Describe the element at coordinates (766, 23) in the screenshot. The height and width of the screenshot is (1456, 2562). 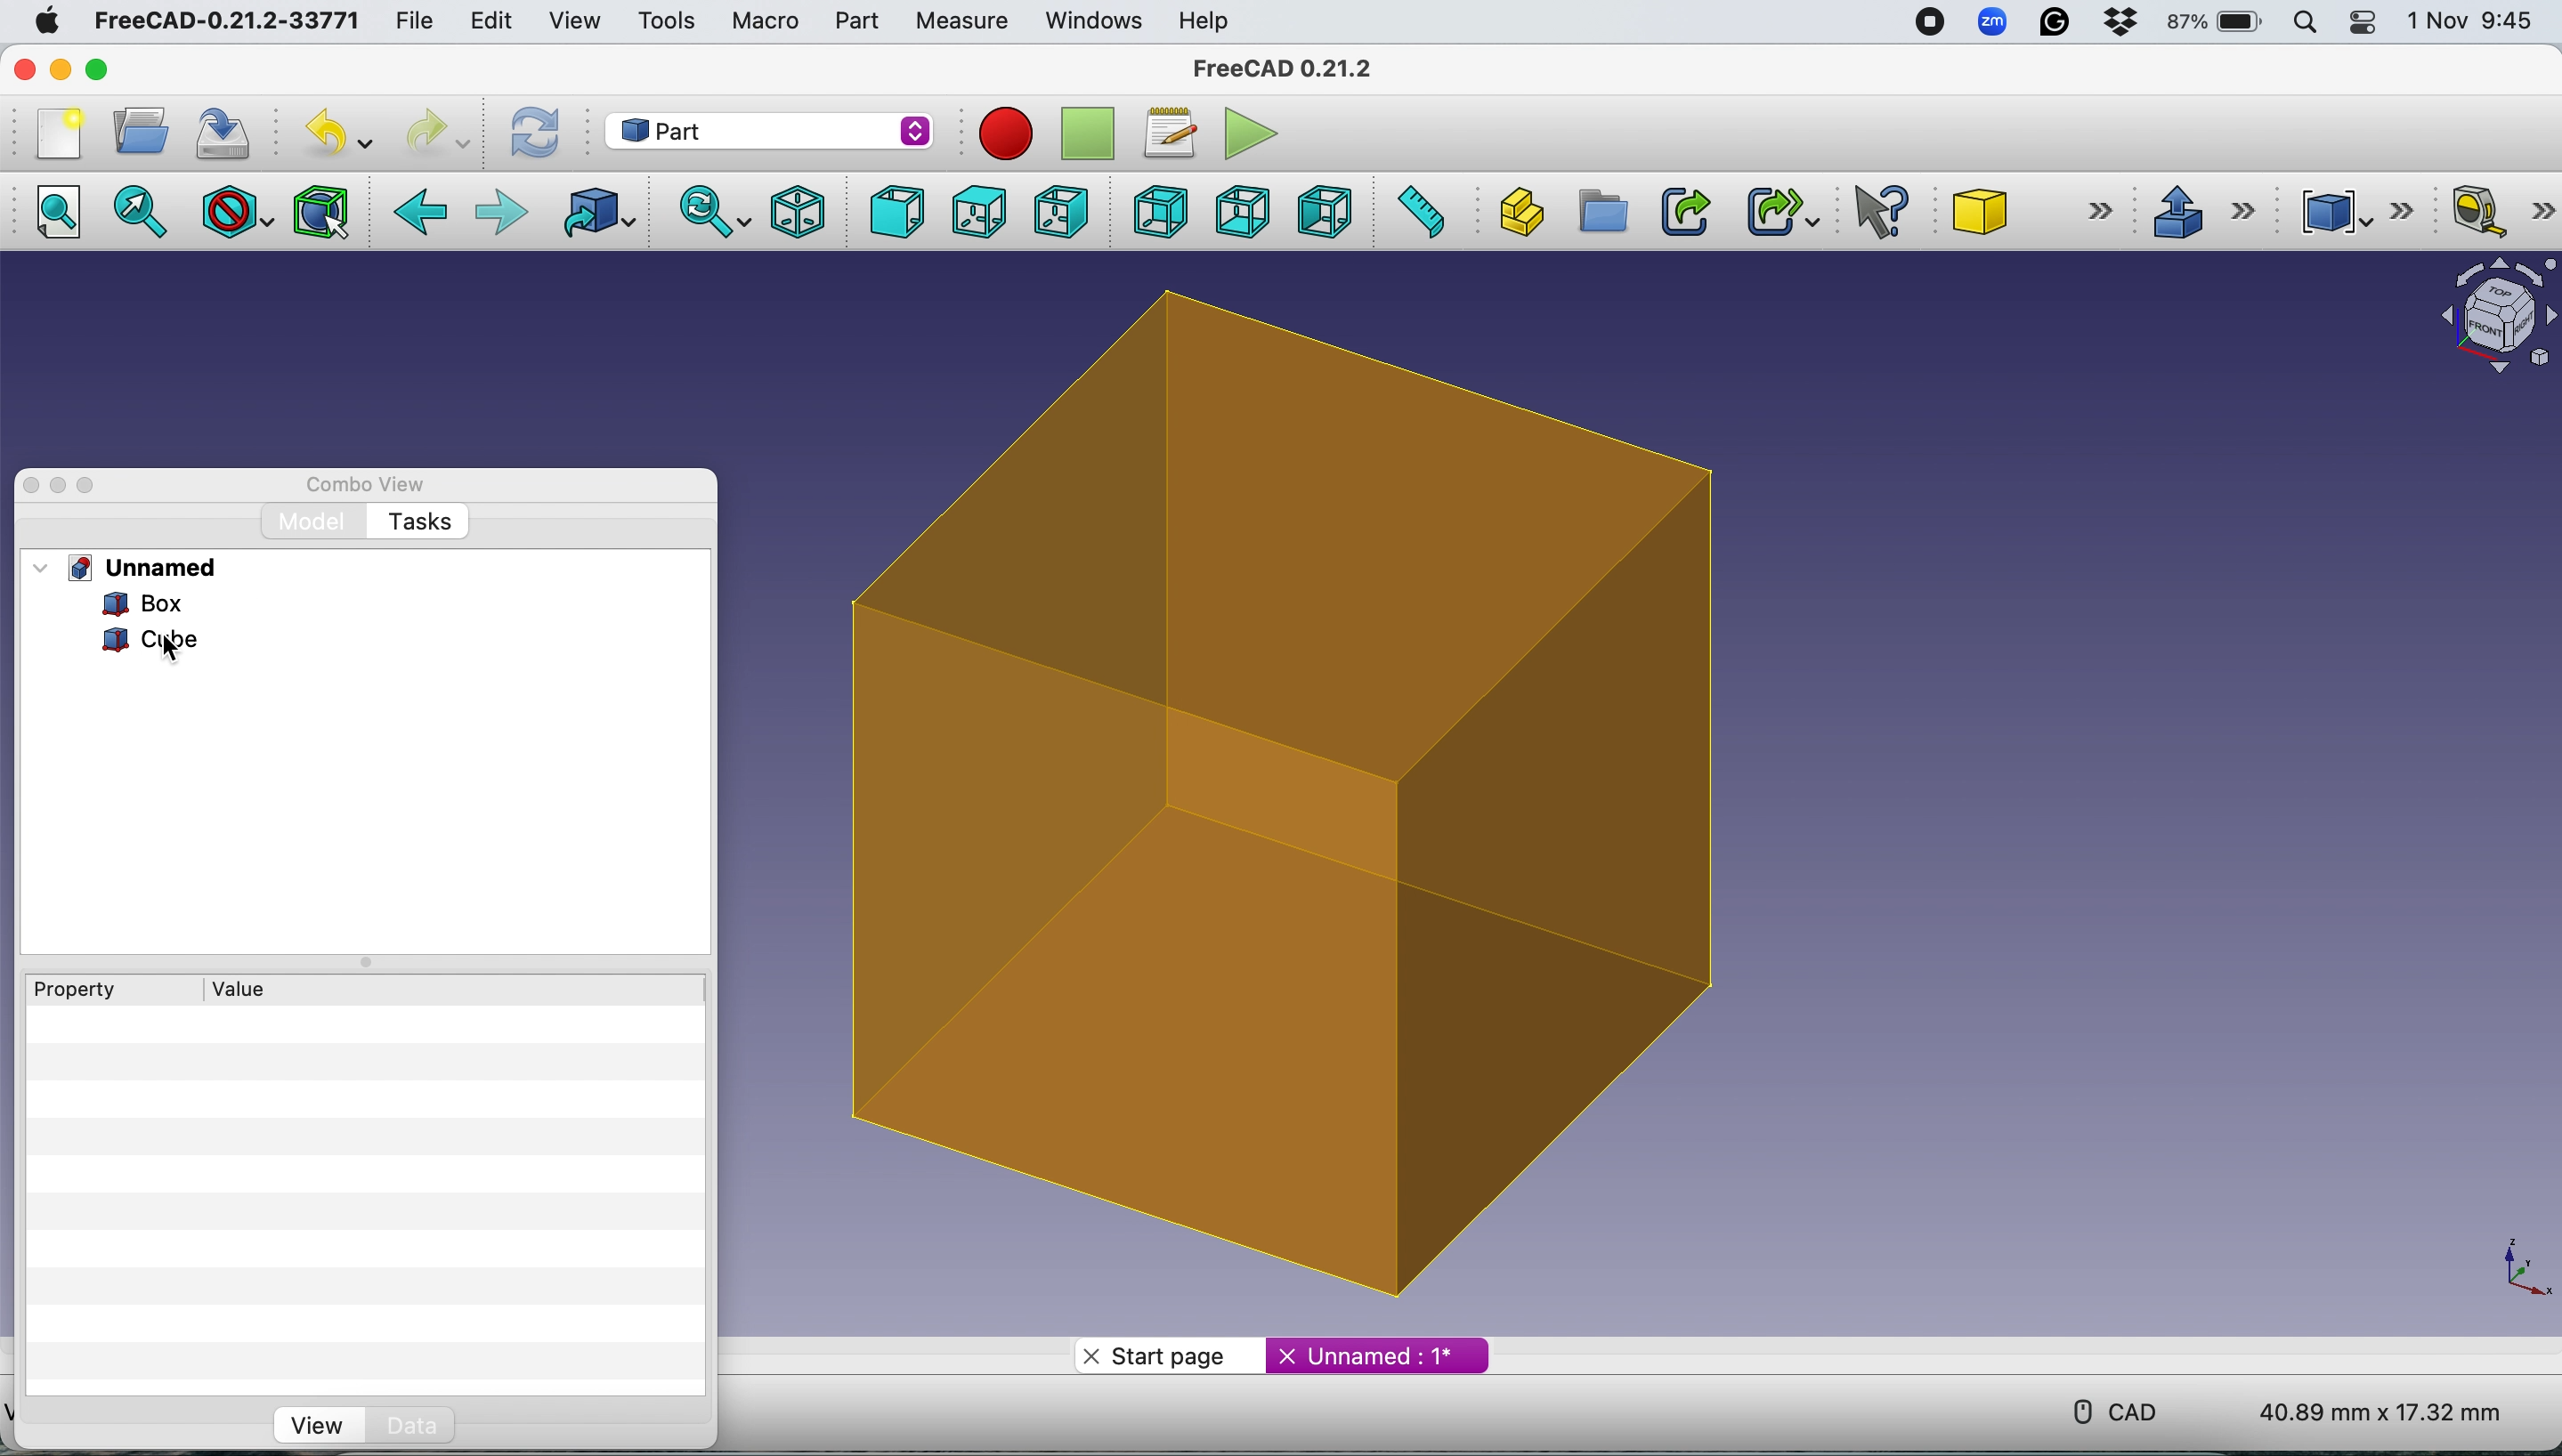
I see `Macro` at that location.